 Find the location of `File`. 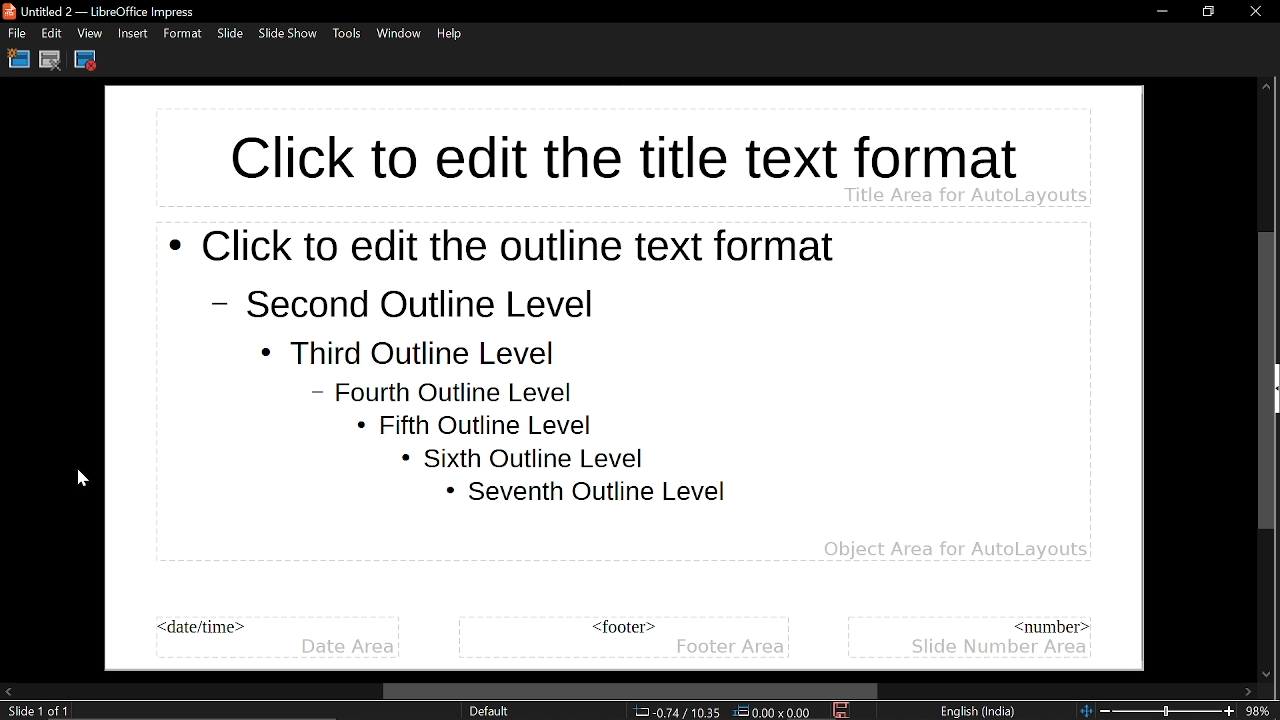

File is located at coordinates (15, 33).